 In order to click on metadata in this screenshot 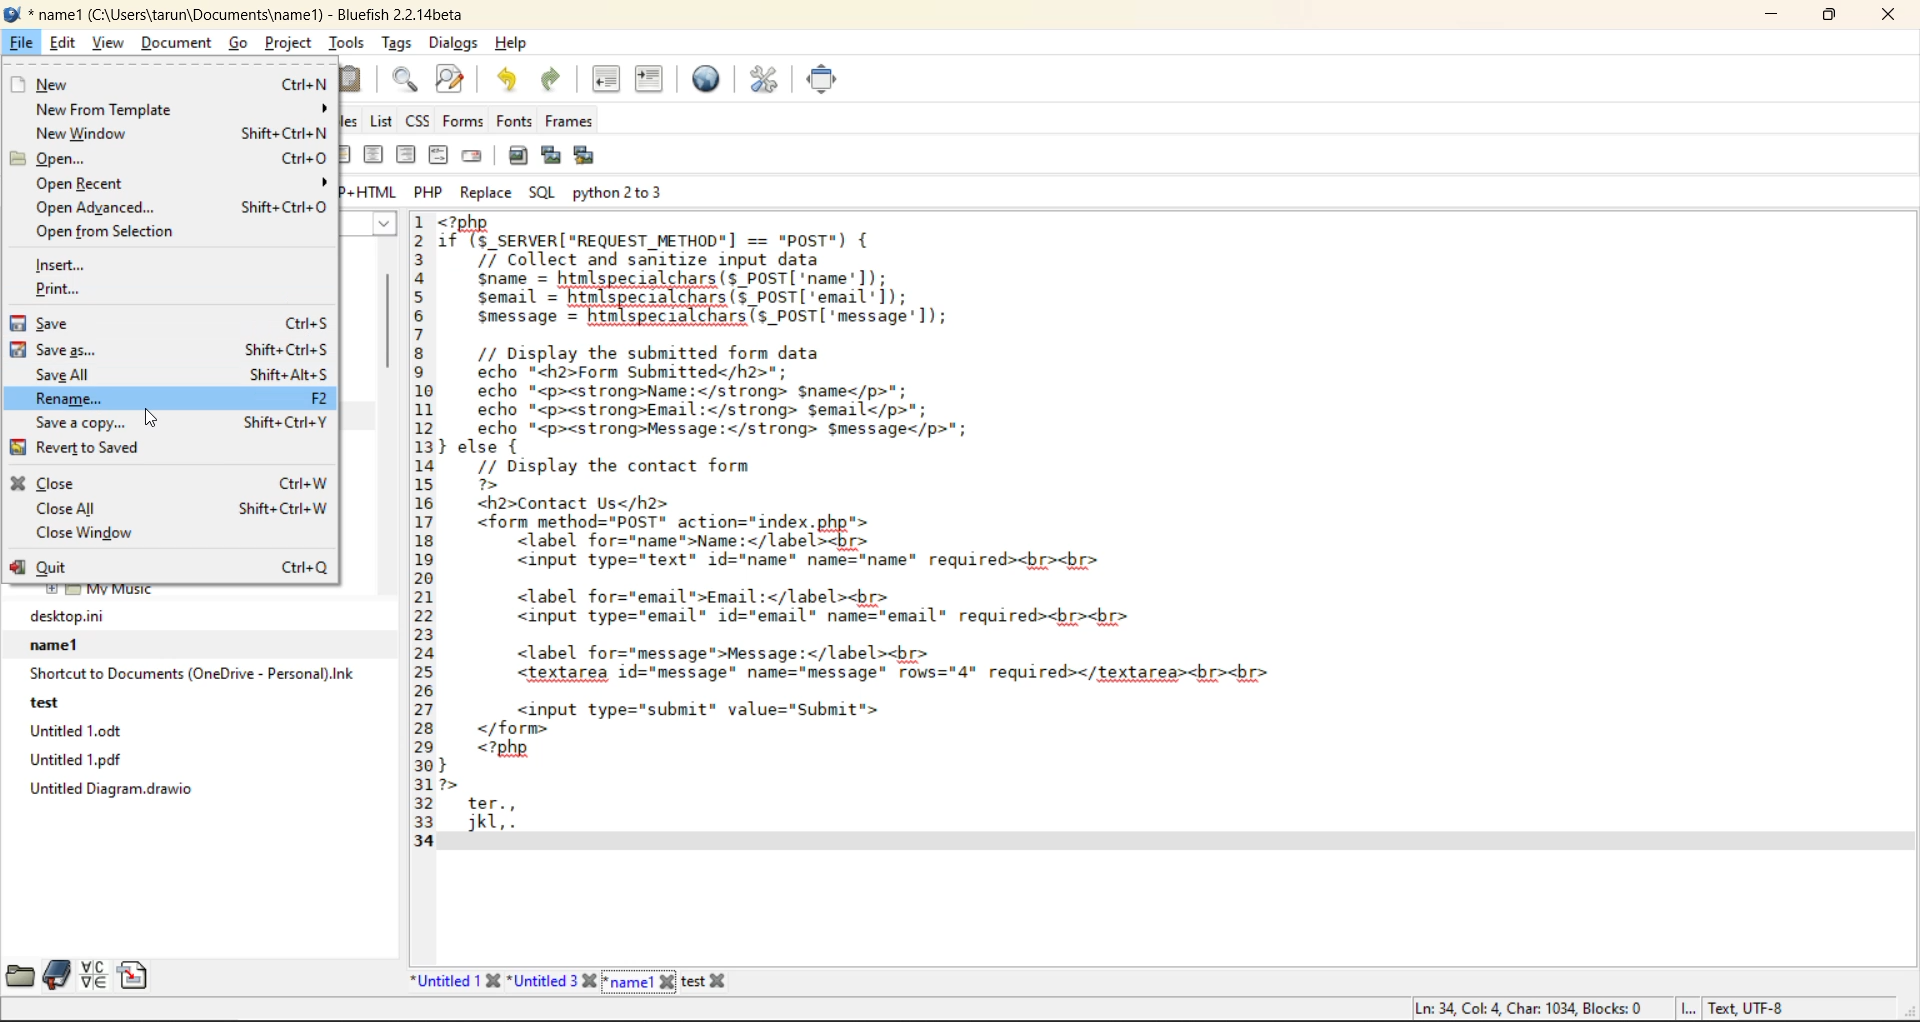, I will do `click(1599, 1007)`.